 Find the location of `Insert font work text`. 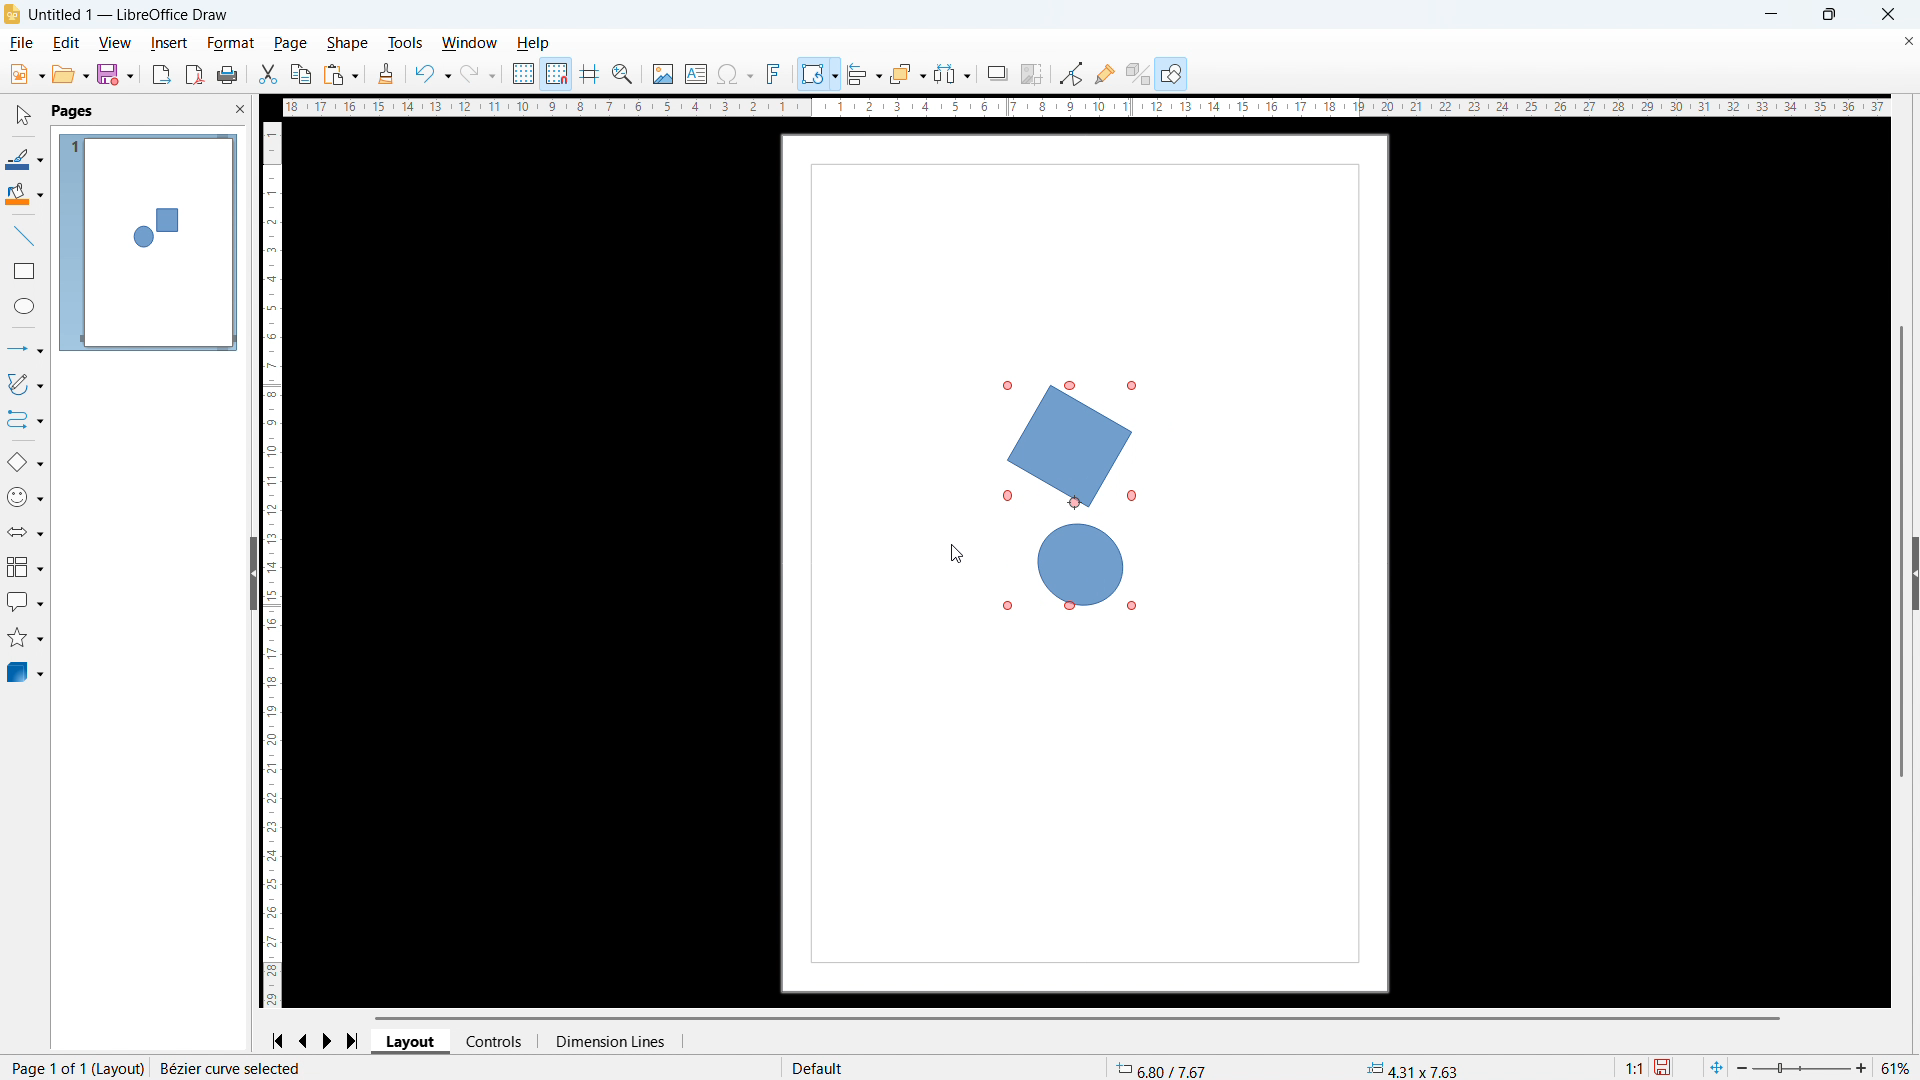

Insert font work text is located at coordinates (774, 73).